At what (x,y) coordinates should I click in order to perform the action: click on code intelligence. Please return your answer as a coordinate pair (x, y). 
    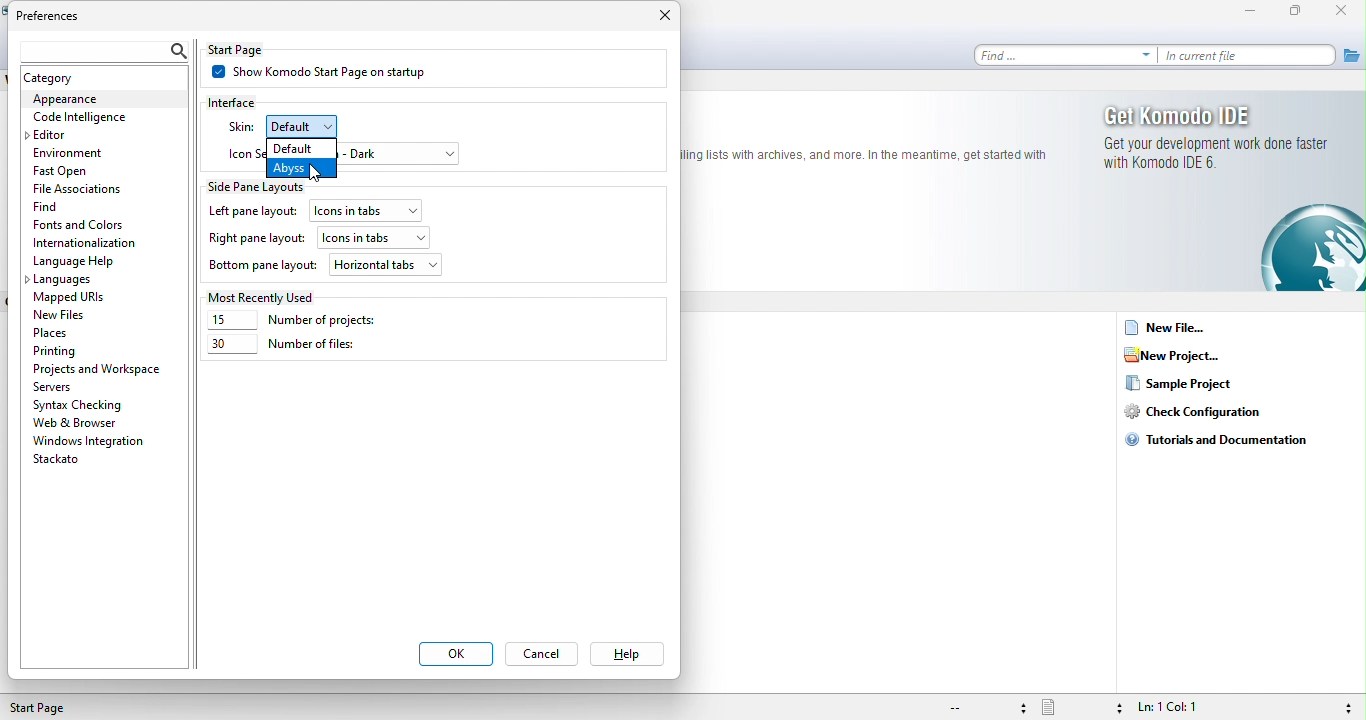
    Looking at the image, I should click on (80, 118).